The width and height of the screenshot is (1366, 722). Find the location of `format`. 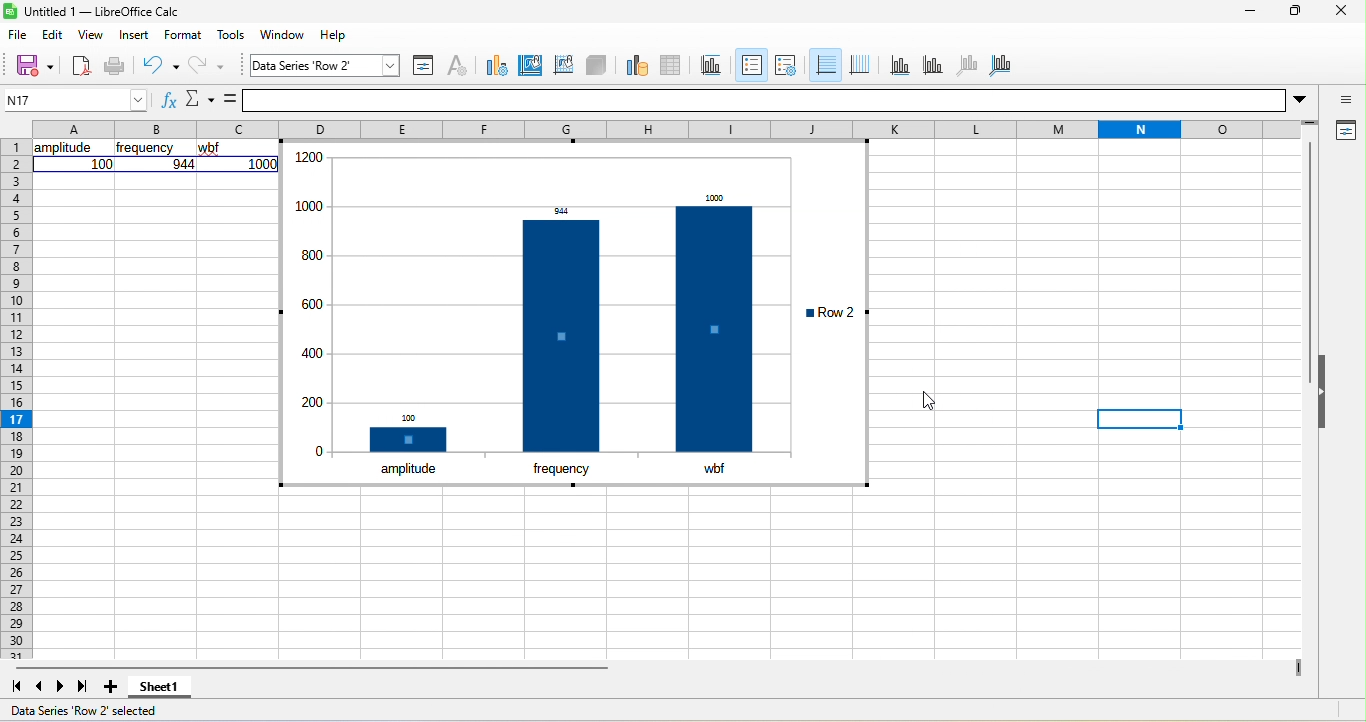

format is located at coordinates (183, 35).